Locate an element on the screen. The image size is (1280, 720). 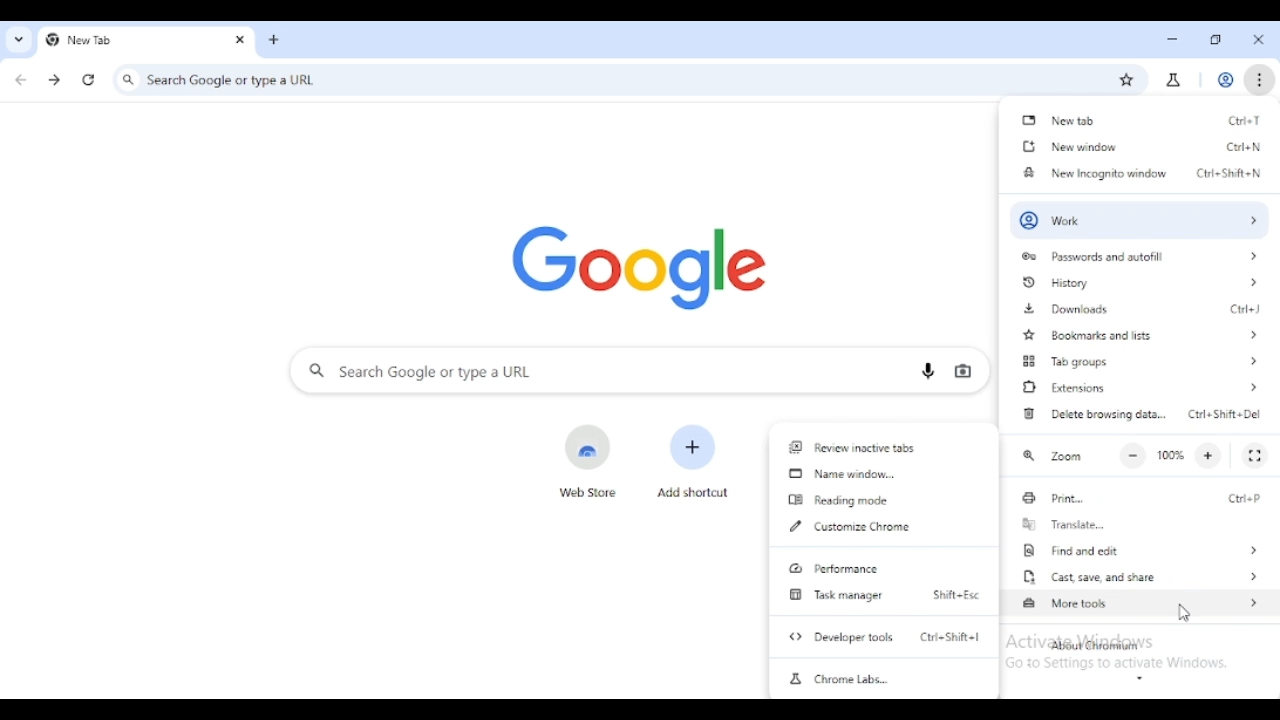
find and edit is located at coordinates (1141, 550).